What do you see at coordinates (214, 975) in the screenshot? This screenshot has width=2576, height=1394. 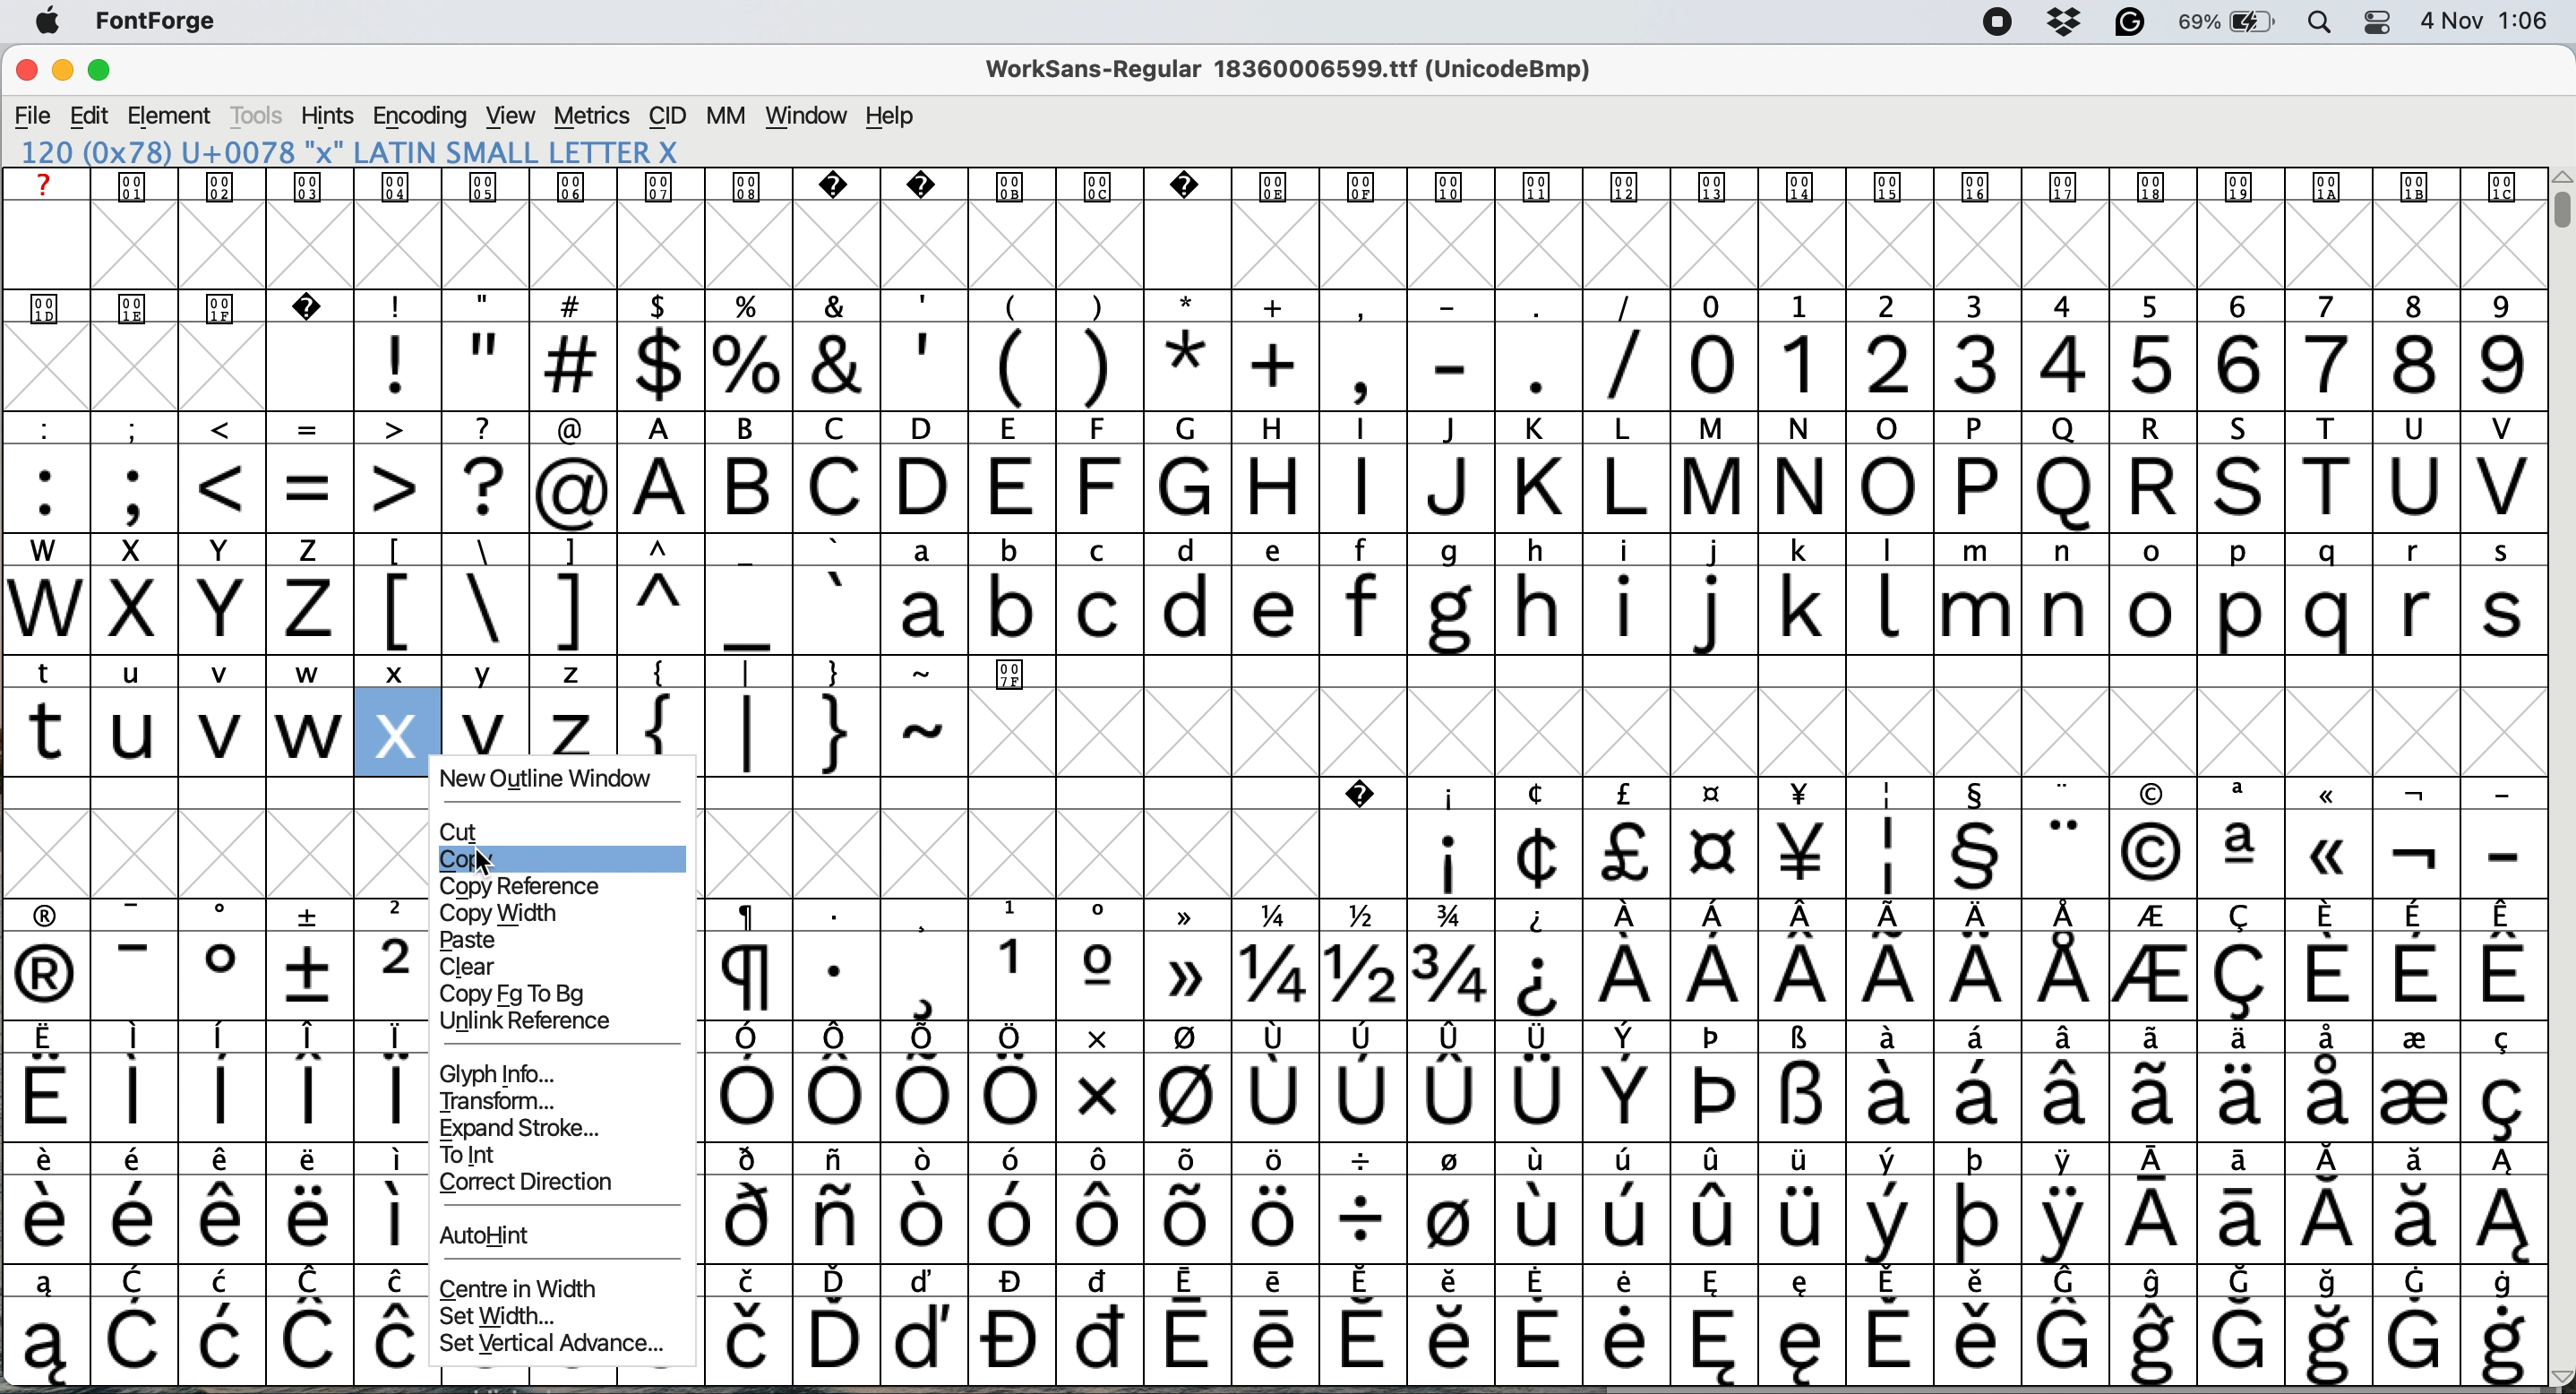 I see `special characters` at bounding box center [214, 975].